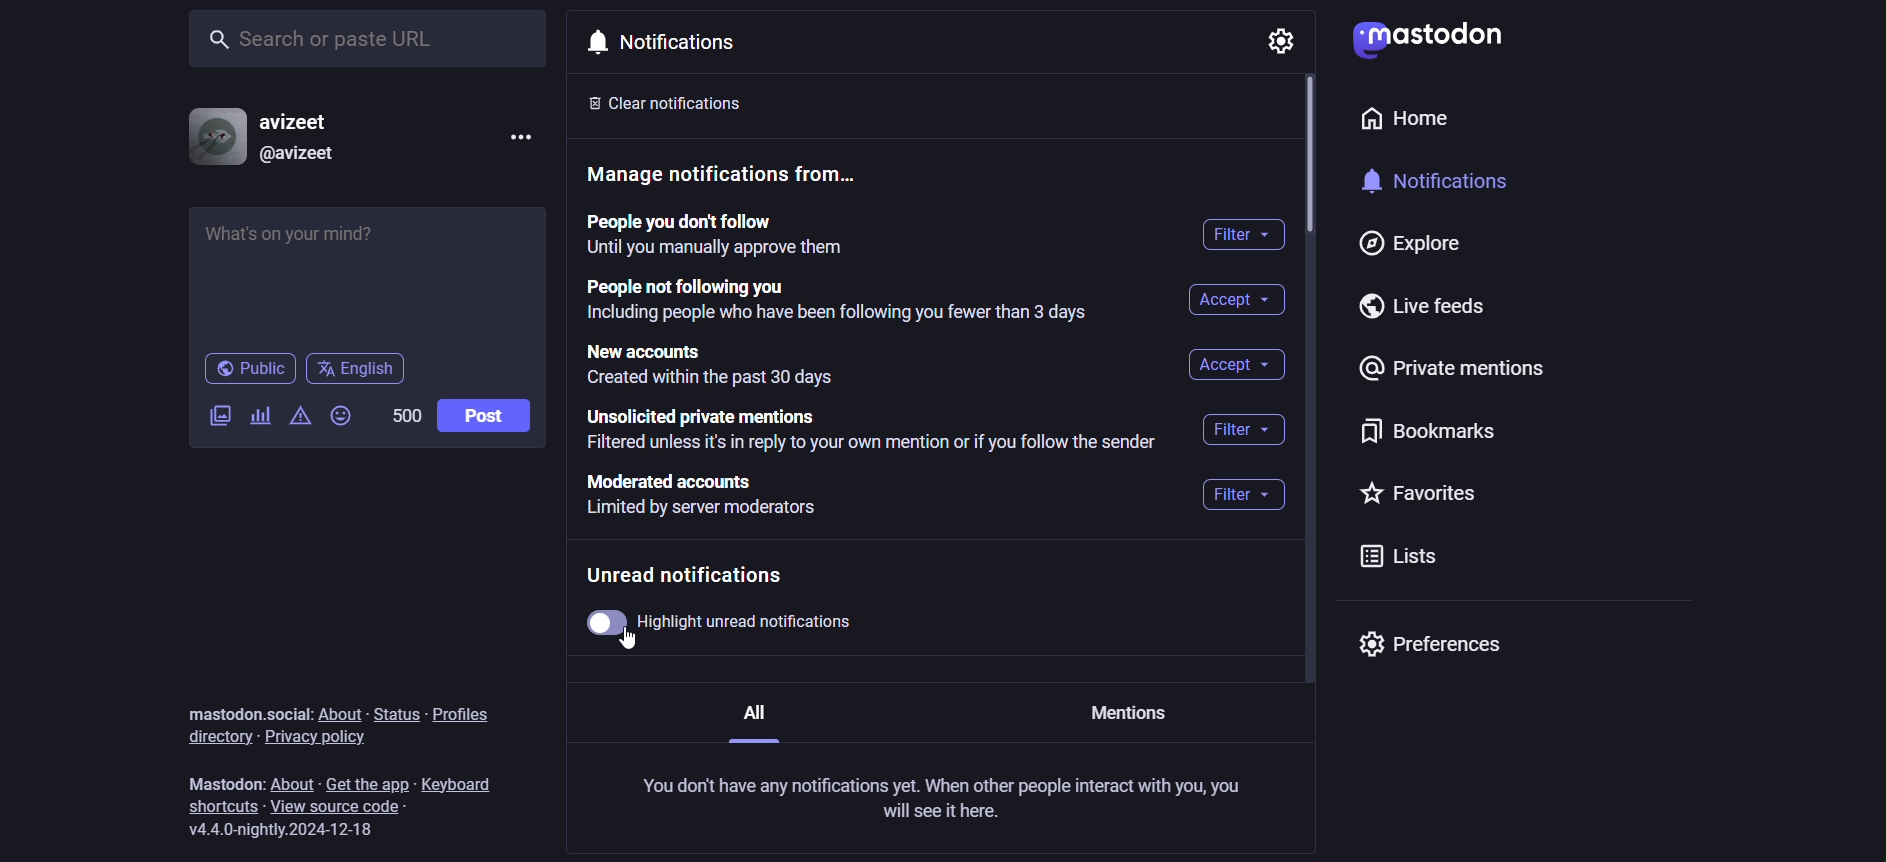 The height and width of the screenshot is (862, 1886). I want to click on filter, so click(1242, 499).